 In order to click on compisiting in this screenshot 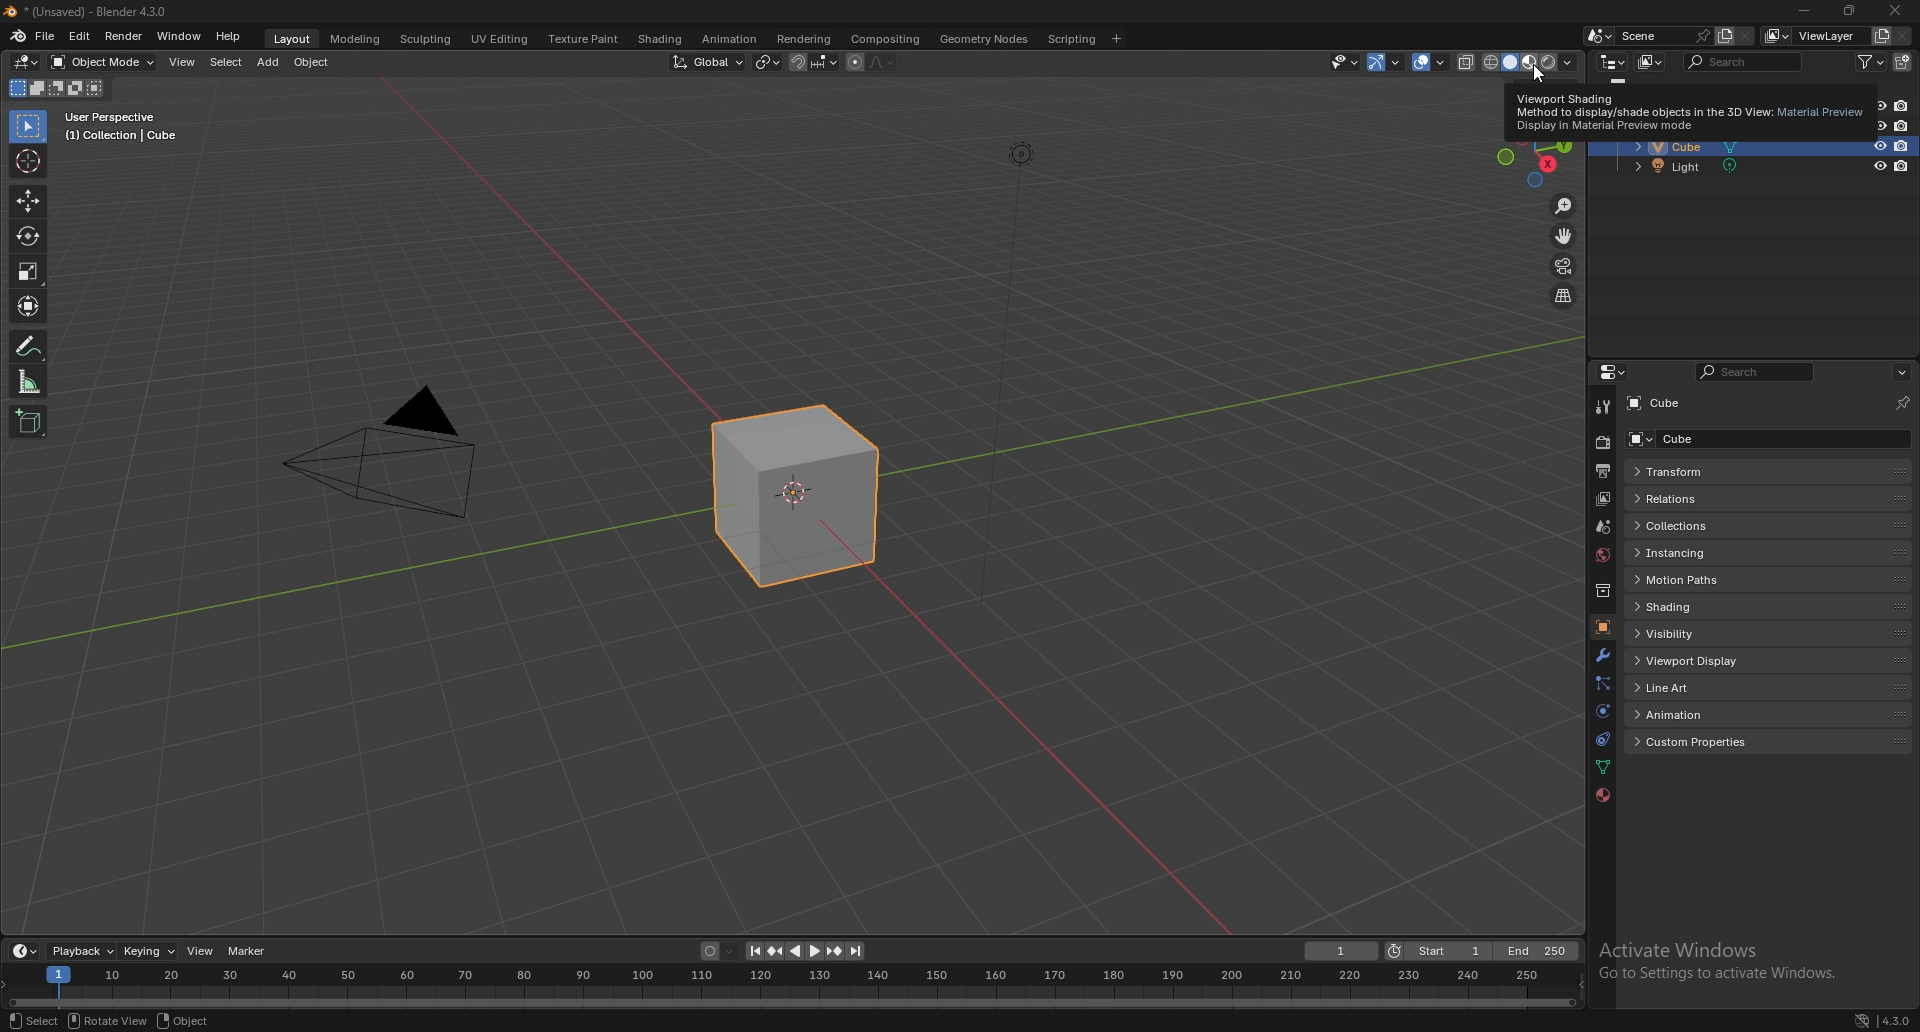, I will do `click(884, 40)`.